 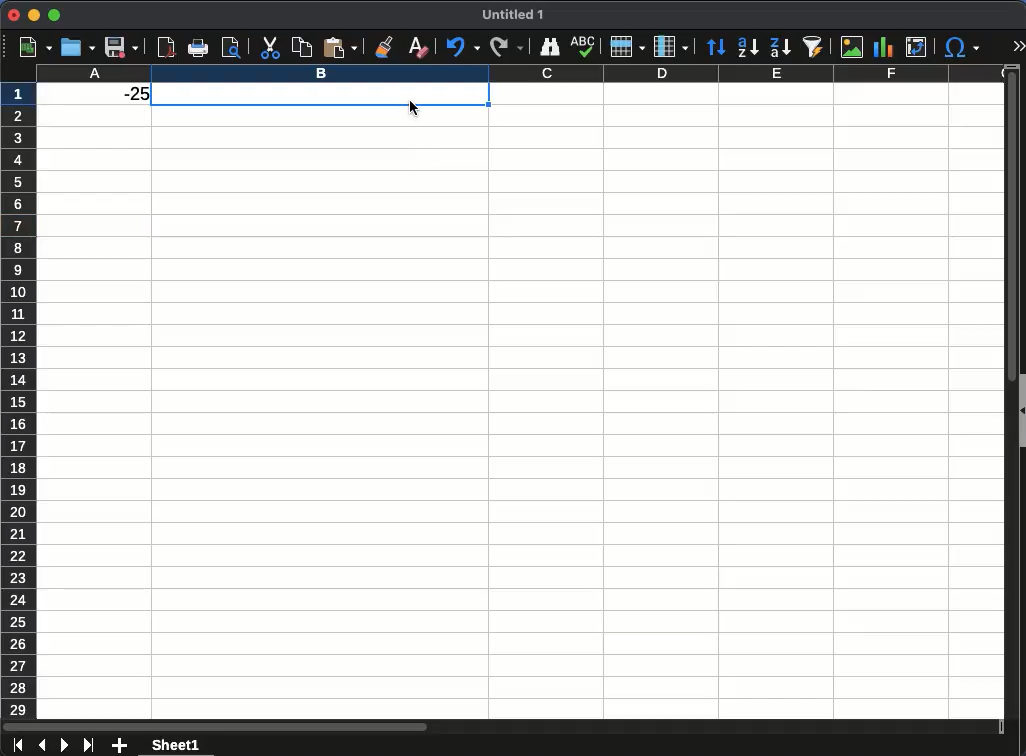 I want to click on paste, so click(x=339, y=46).